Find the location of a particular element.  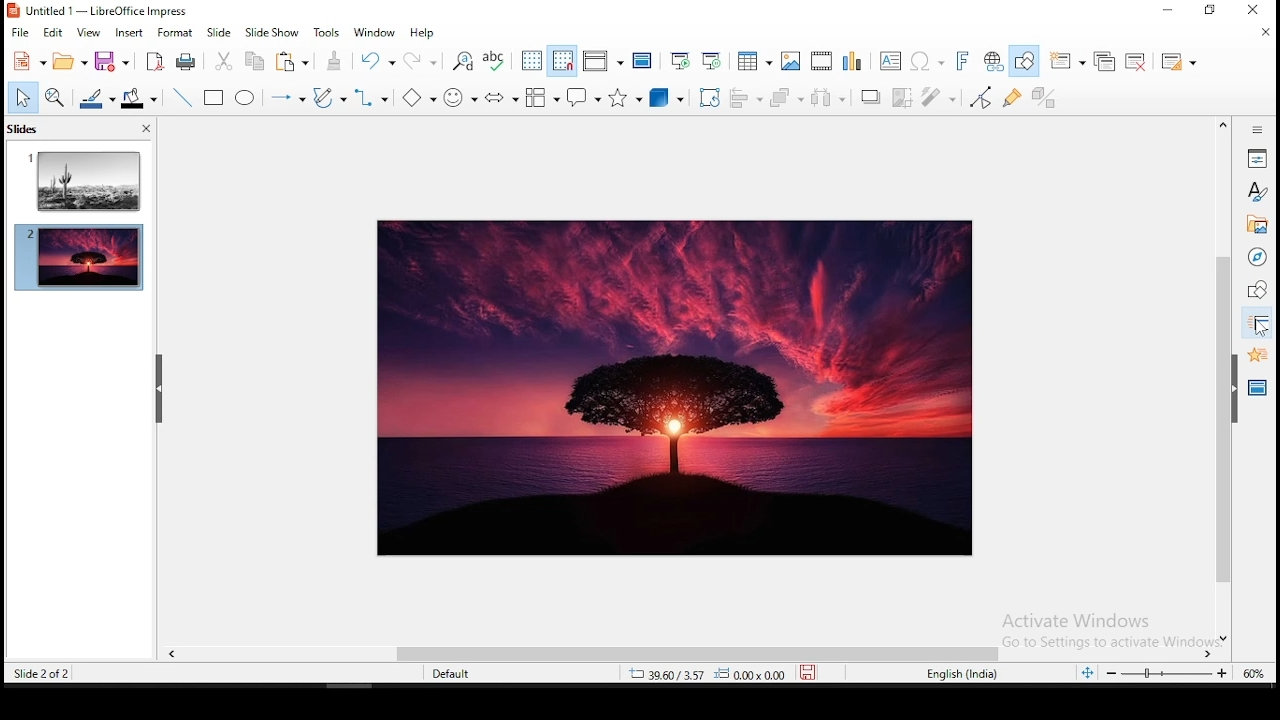

styles is located at coordinates (1258, 193).